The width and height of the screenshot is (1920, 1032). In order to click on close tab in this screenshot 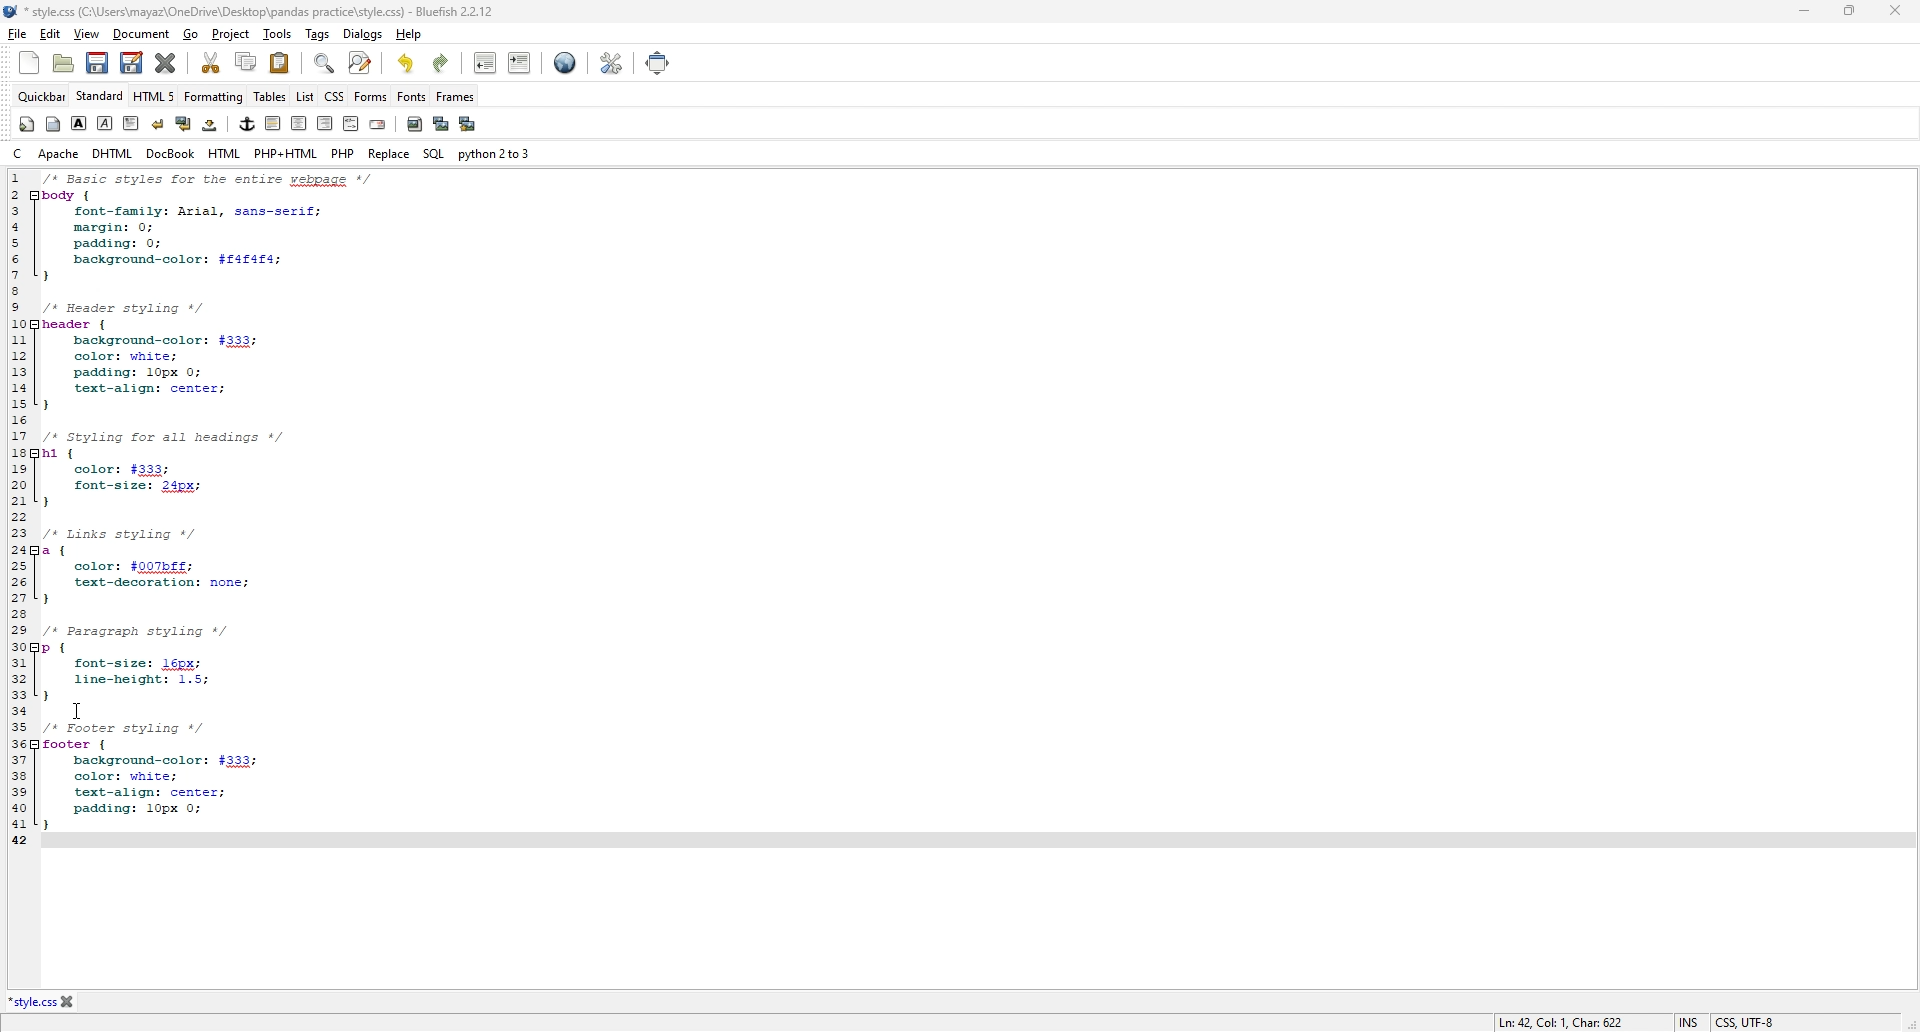, I will do `click(69, 1002)`.